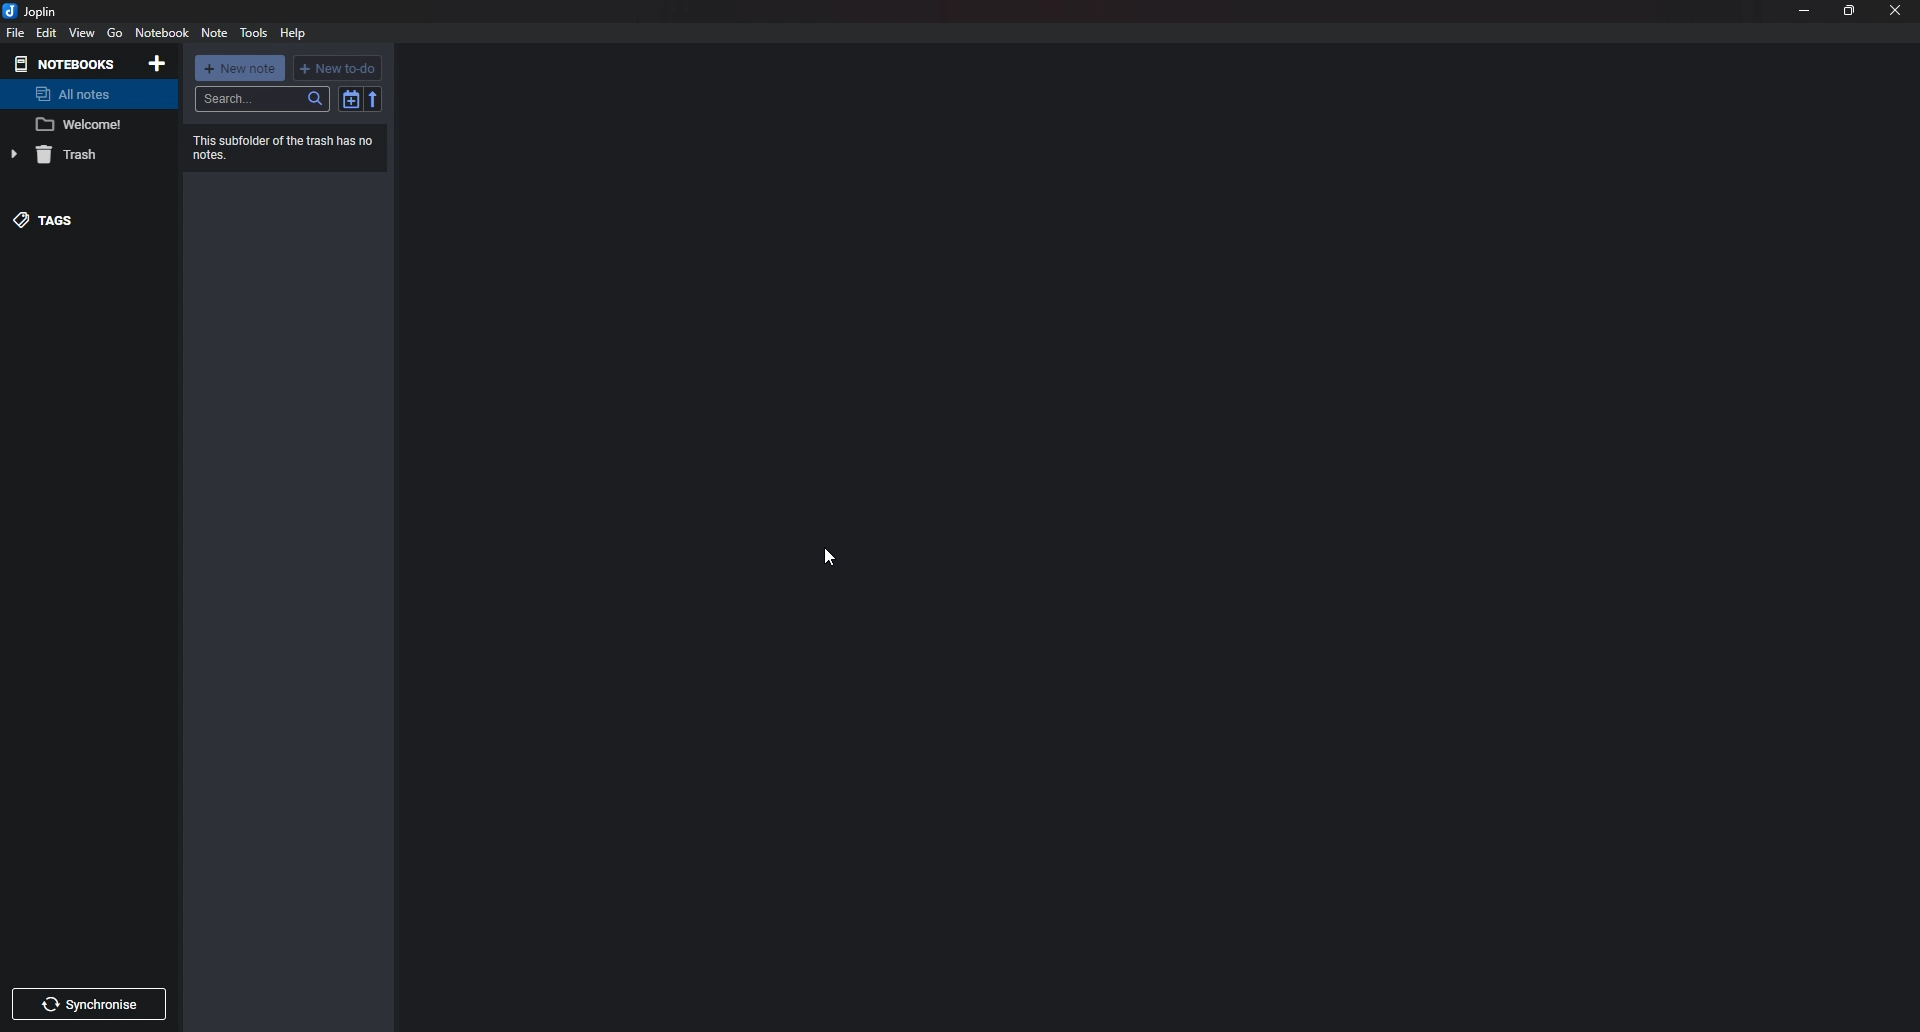 The width and height of the screenshot is (1920, 1032). I want to click on go, so click(116, 33).